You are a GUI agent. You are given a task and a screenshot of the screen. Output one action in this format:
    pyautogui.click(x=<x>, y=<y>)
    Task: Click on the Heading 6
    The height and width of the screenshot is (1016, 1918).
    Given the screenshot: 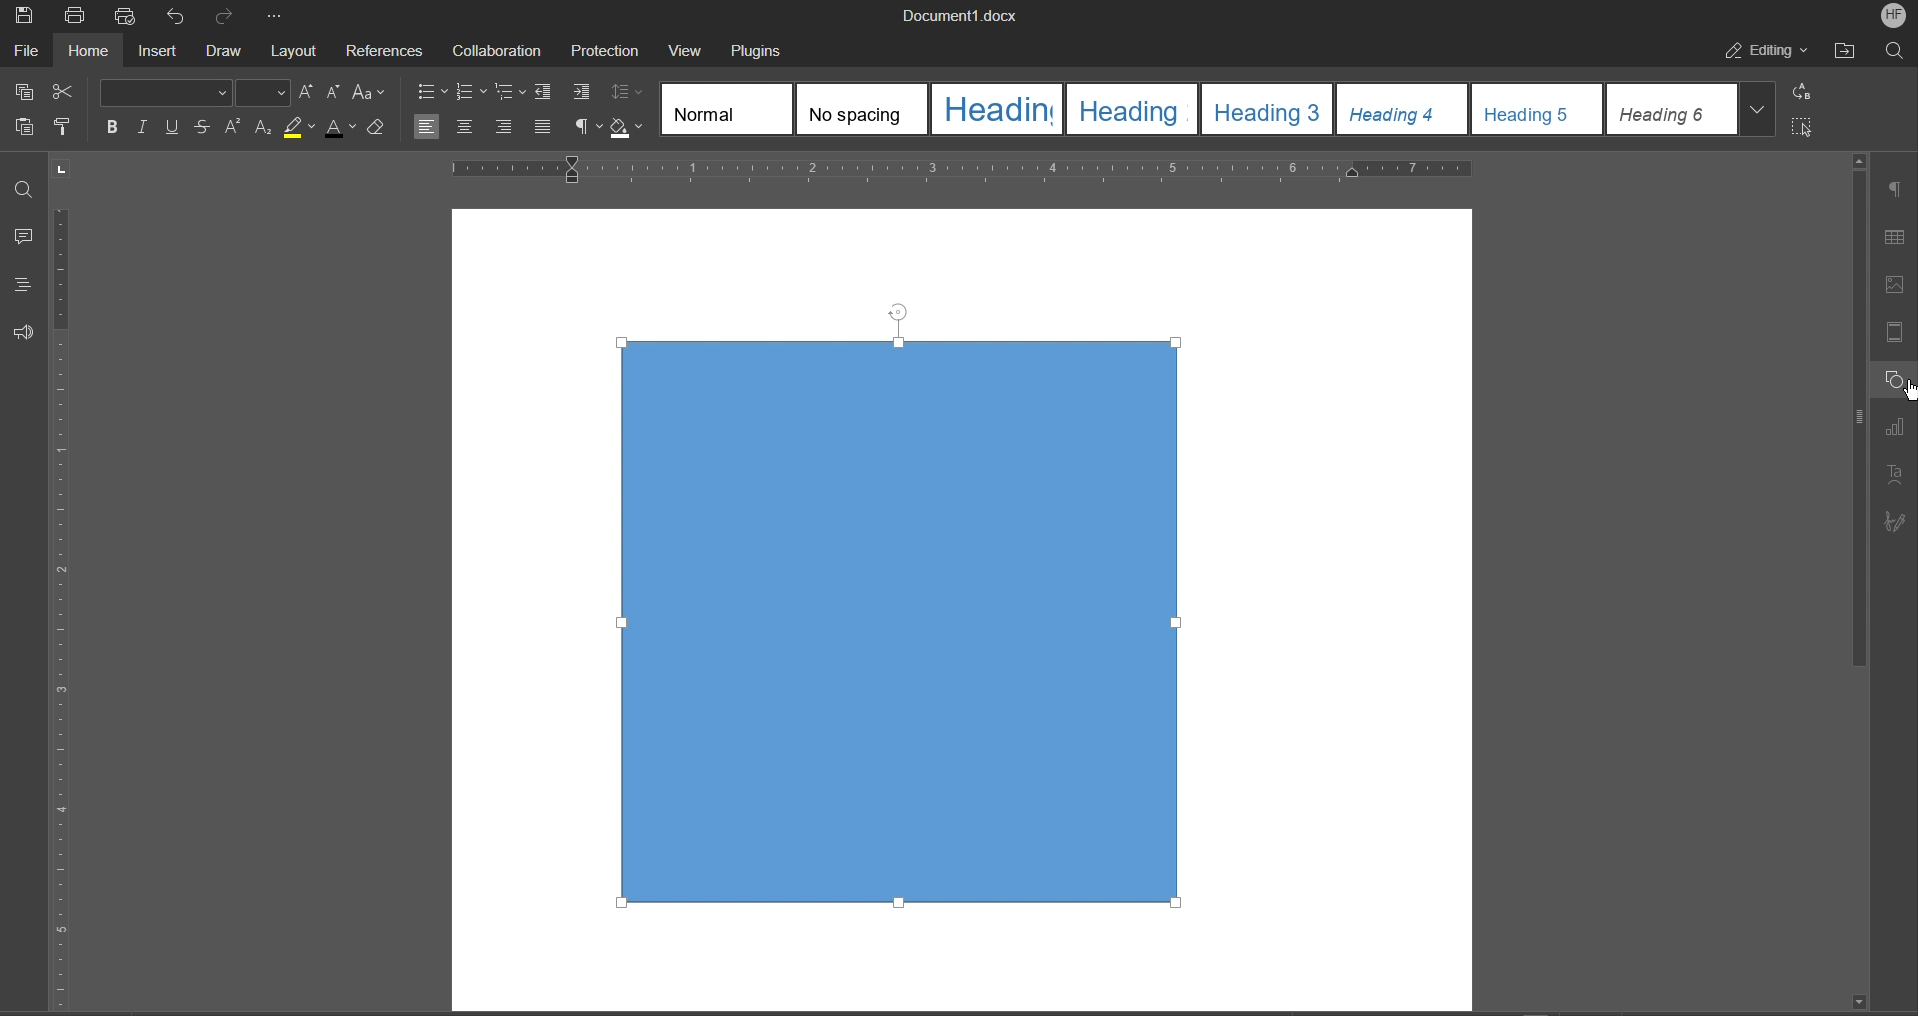 What is the action you would take?
    pyautogui.click(x=1672, y=110)
    